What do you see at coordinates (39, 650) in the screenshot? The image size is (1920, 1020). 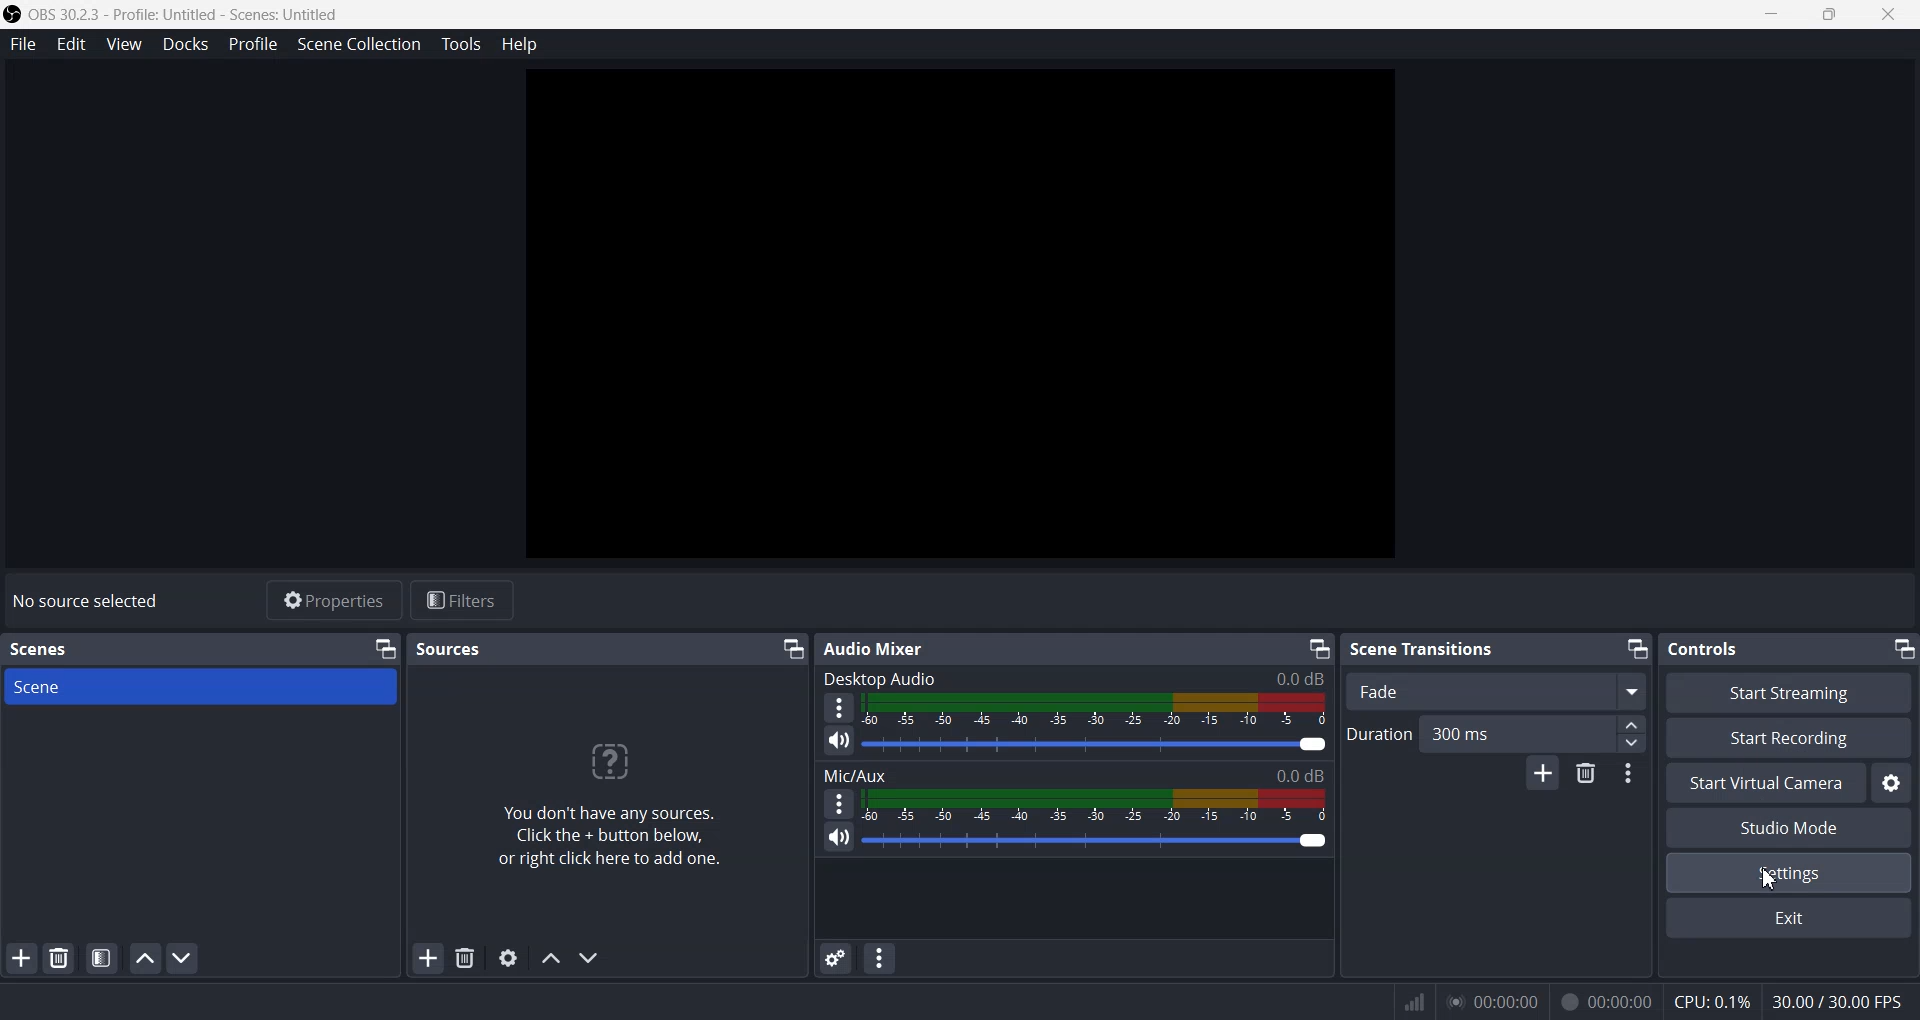 I see `Scenes` at bounding box center [39, 650].